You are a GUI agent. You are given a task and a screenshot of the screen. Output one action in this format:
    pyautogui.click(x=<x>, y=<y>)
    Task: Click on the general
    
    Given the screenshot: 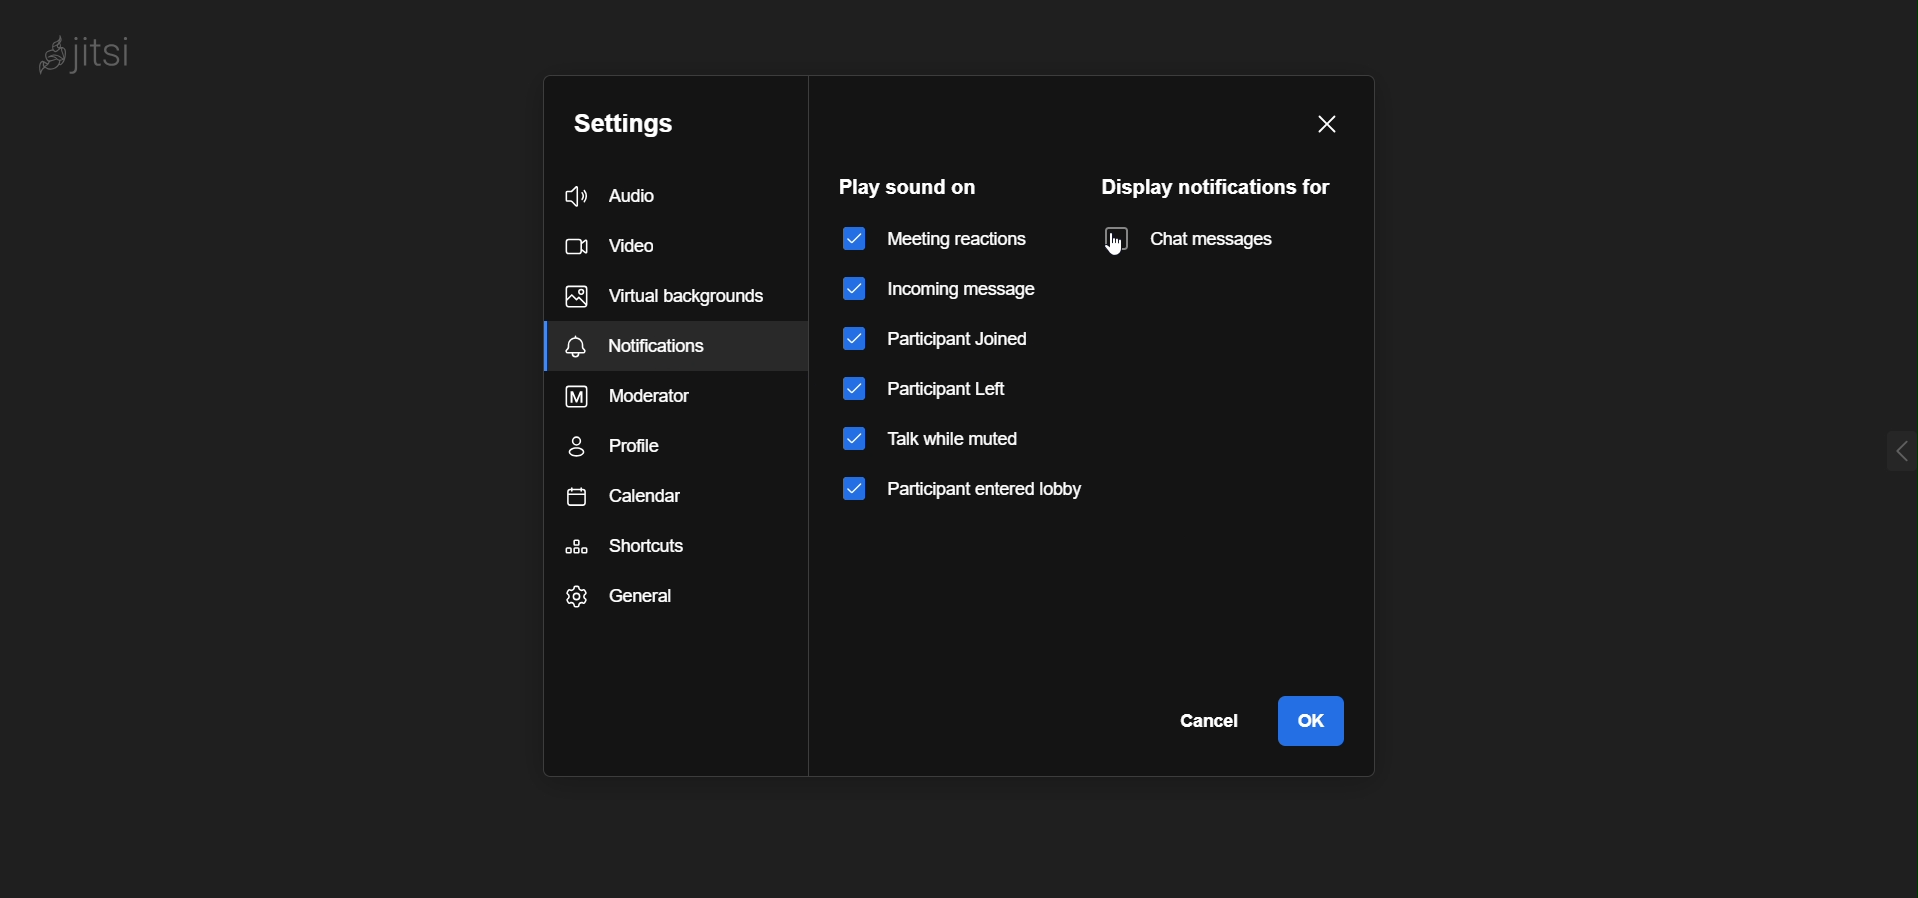 What is the action you would take?
    pyautogui.click(x=620, y=600)
    